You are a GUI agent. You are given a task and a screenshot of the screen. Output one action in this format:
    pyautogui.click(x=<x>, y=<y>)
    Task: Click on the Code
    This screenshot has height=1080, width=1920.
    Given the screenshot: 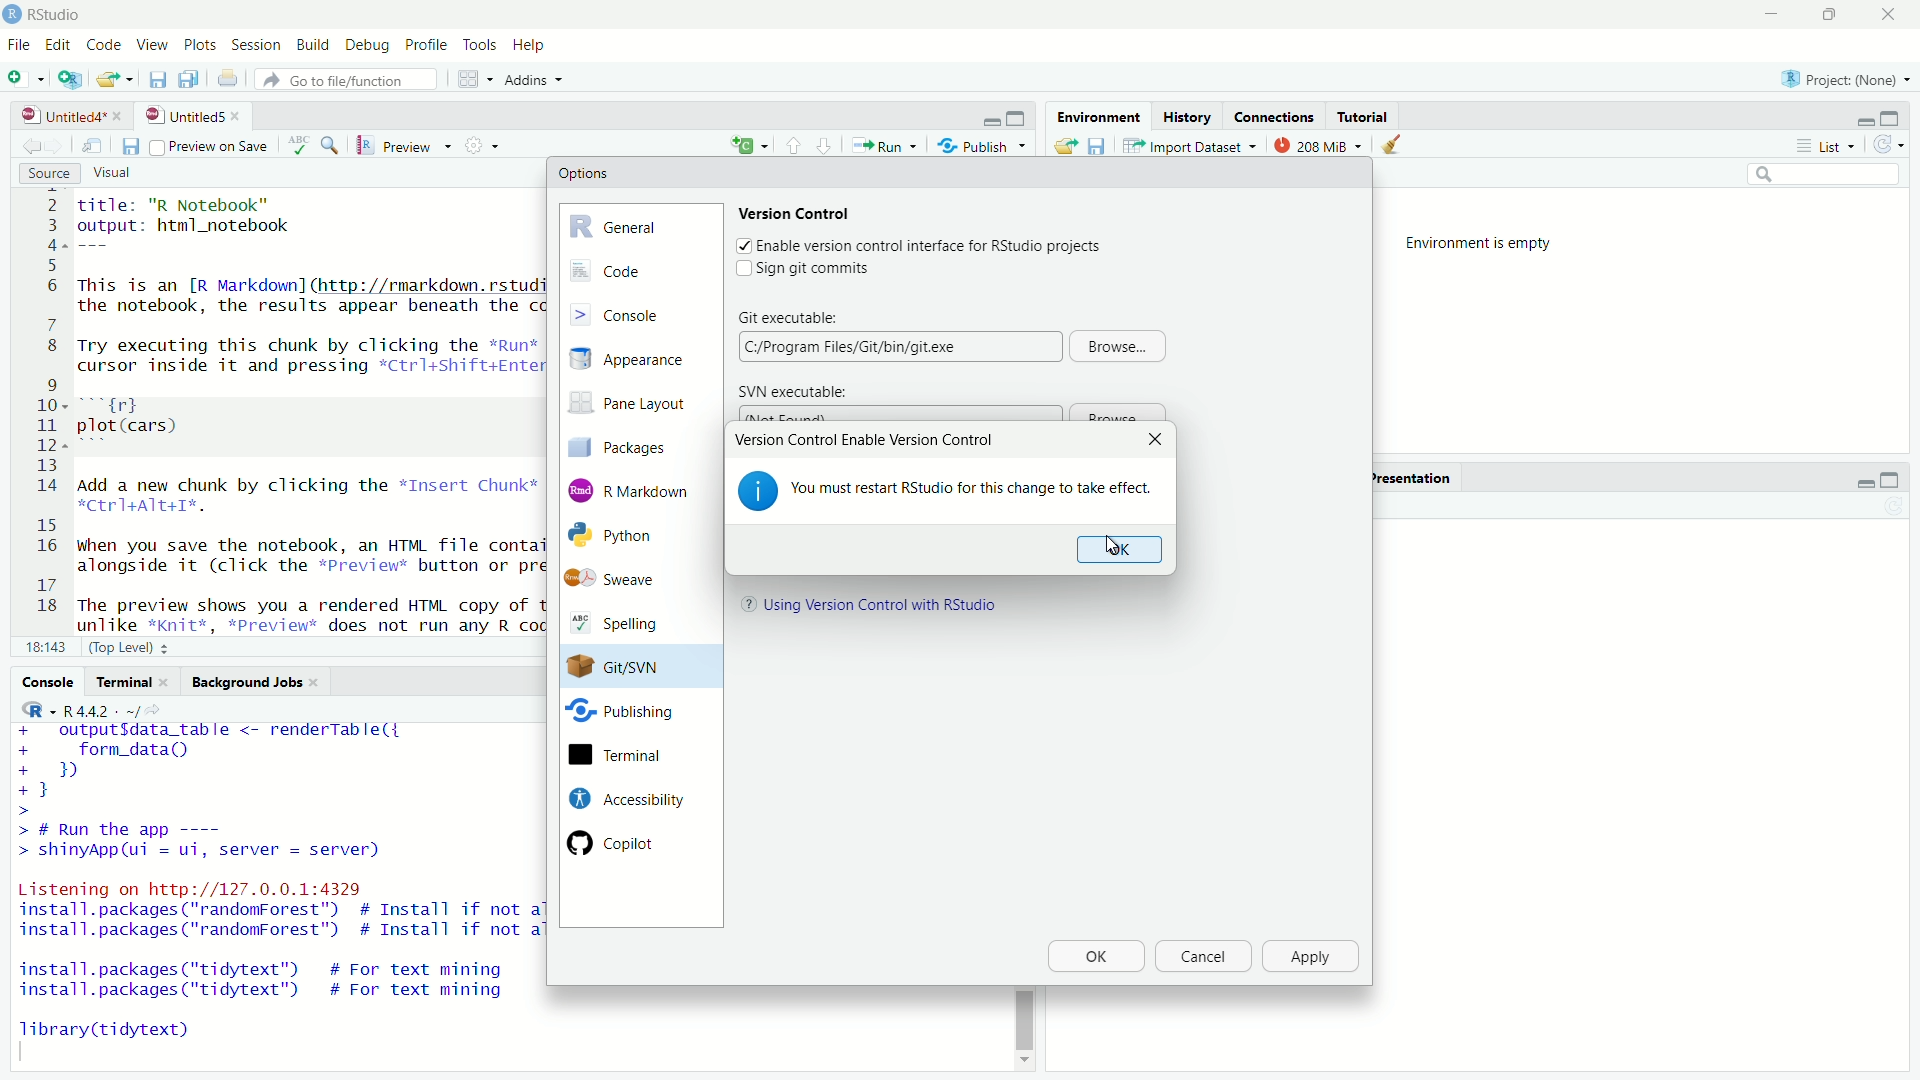 What is the action you would take?
    pyautogui.click(x=639, y=271)
    